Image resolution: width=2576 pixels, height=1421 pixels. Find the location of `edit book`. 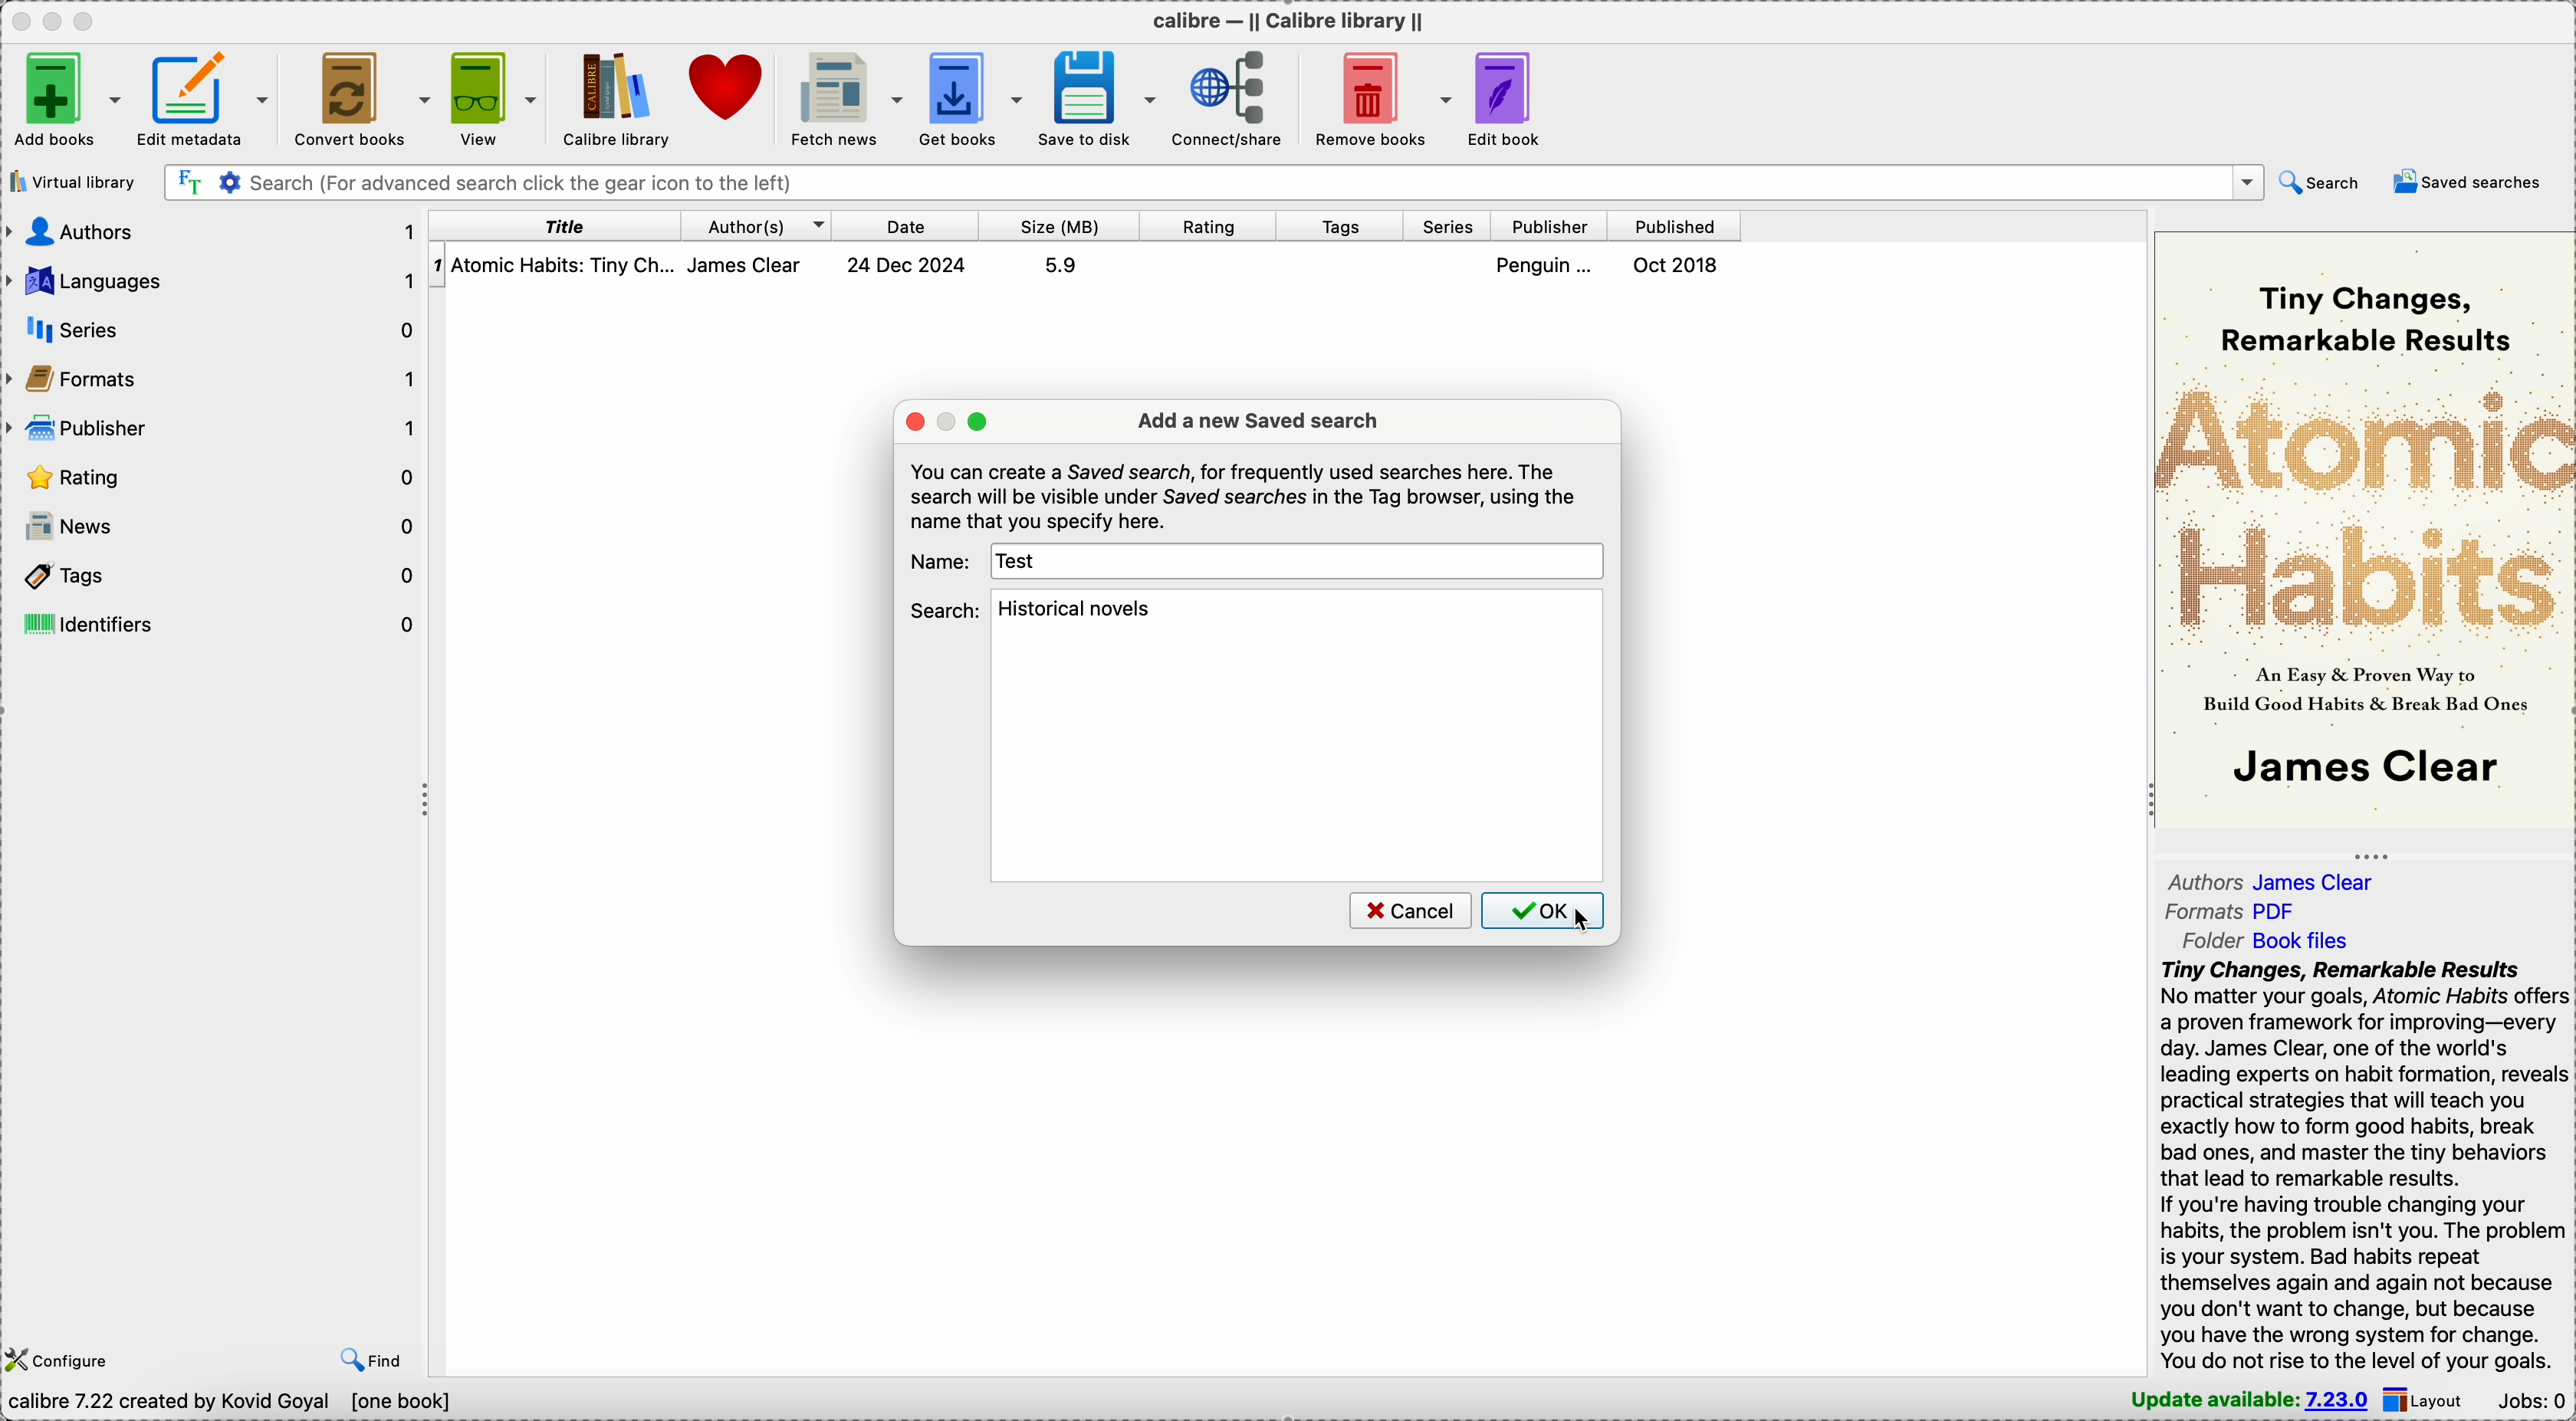

edit book is located at coordinates (1517, 98).